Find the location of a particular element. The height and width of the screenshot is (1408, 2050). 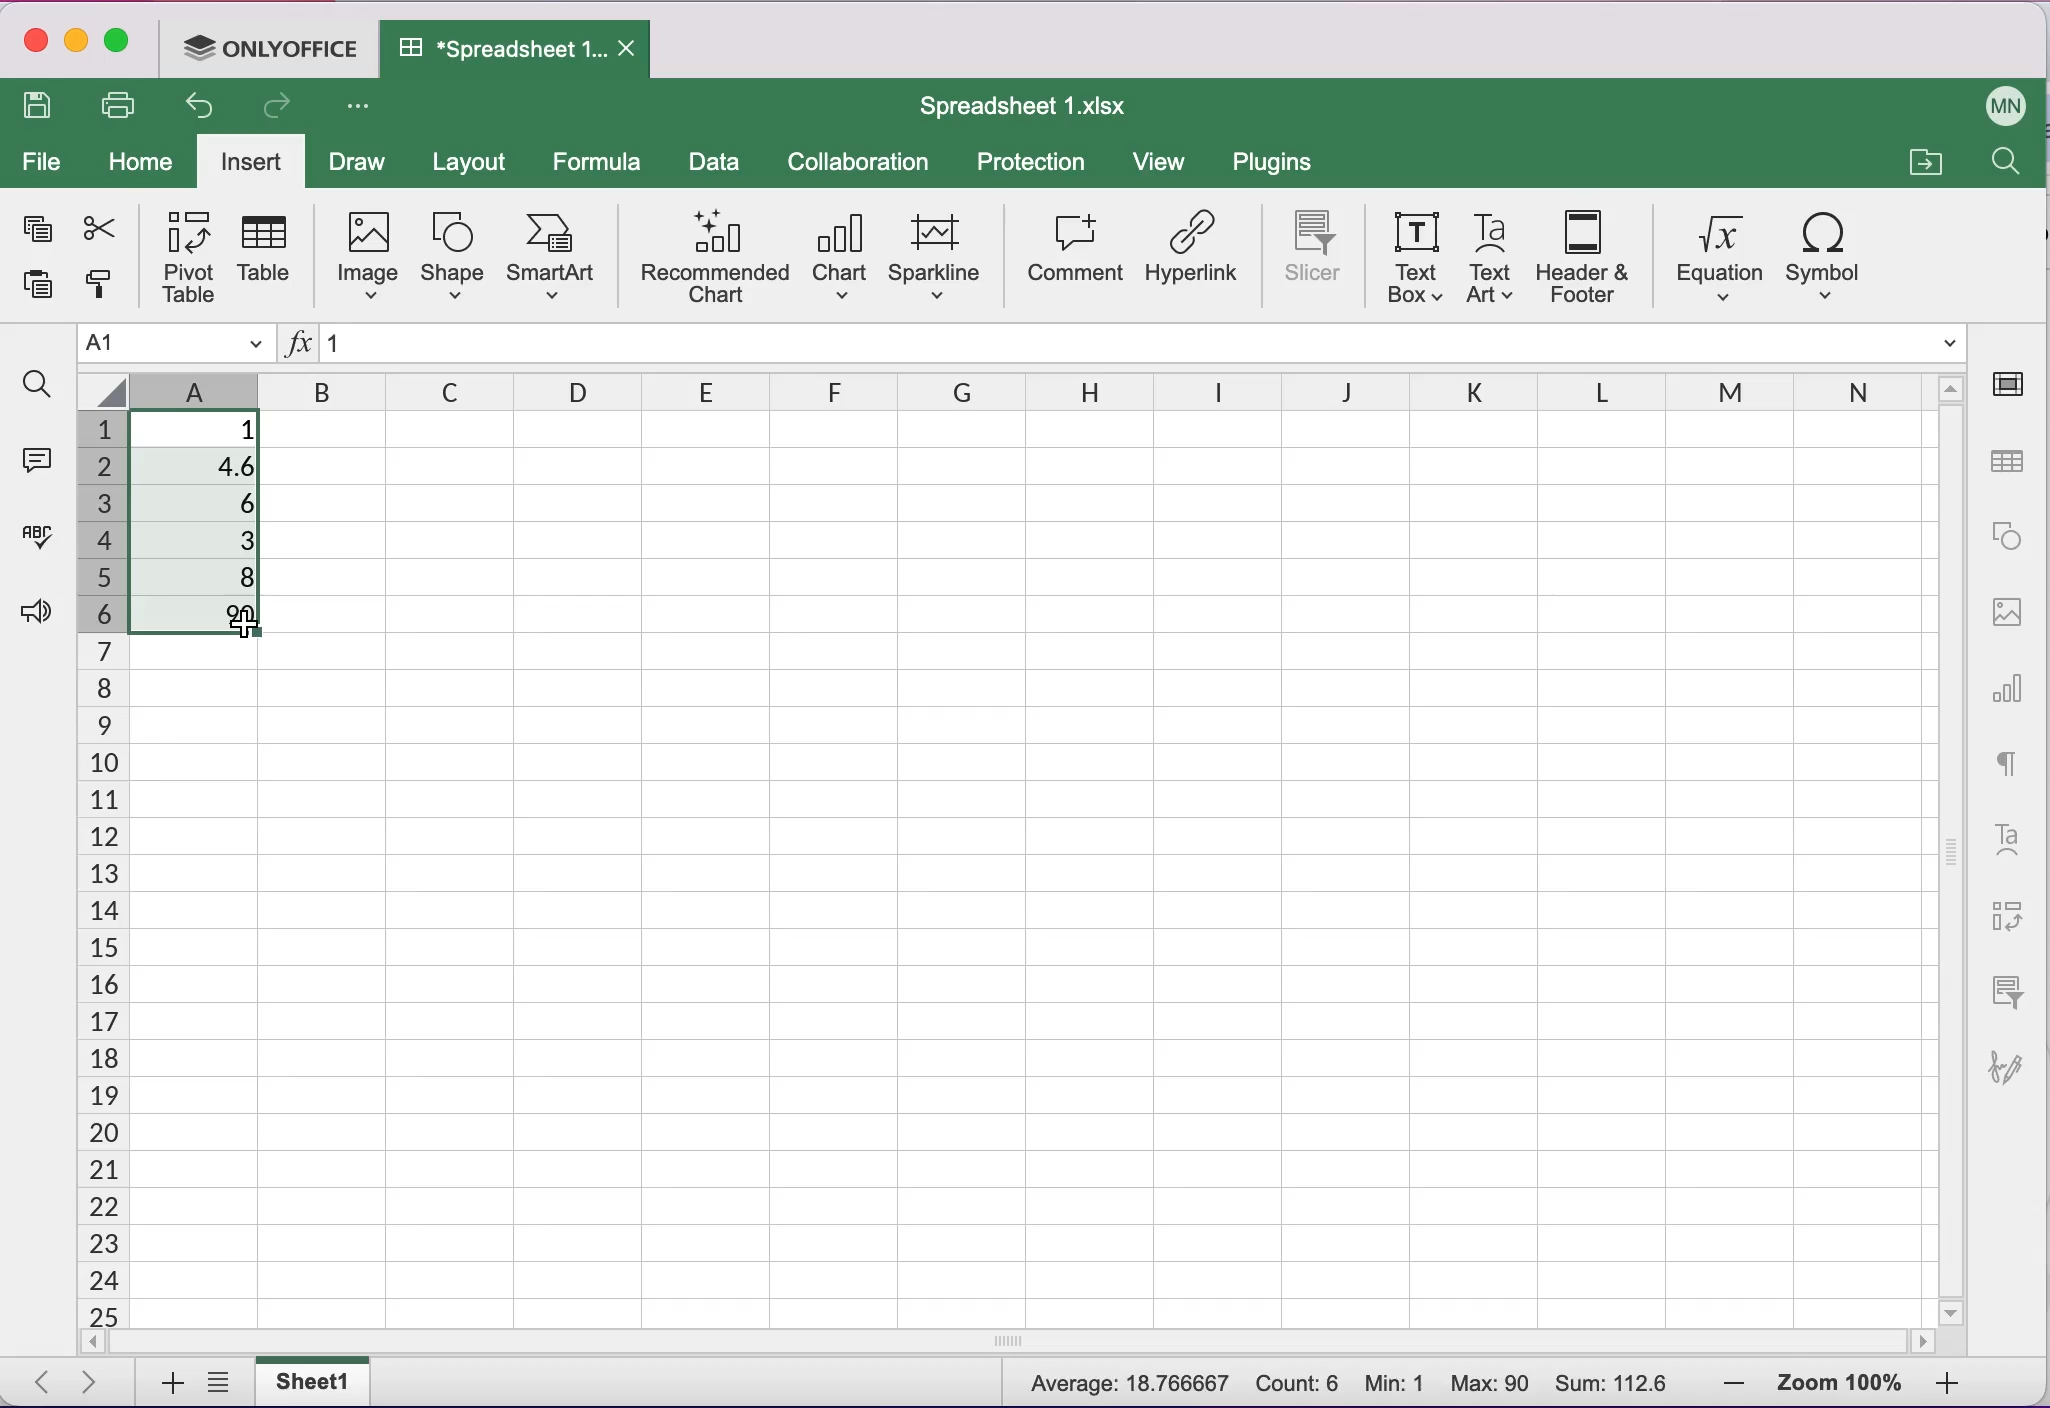

file is located at coordinates (46, 162).